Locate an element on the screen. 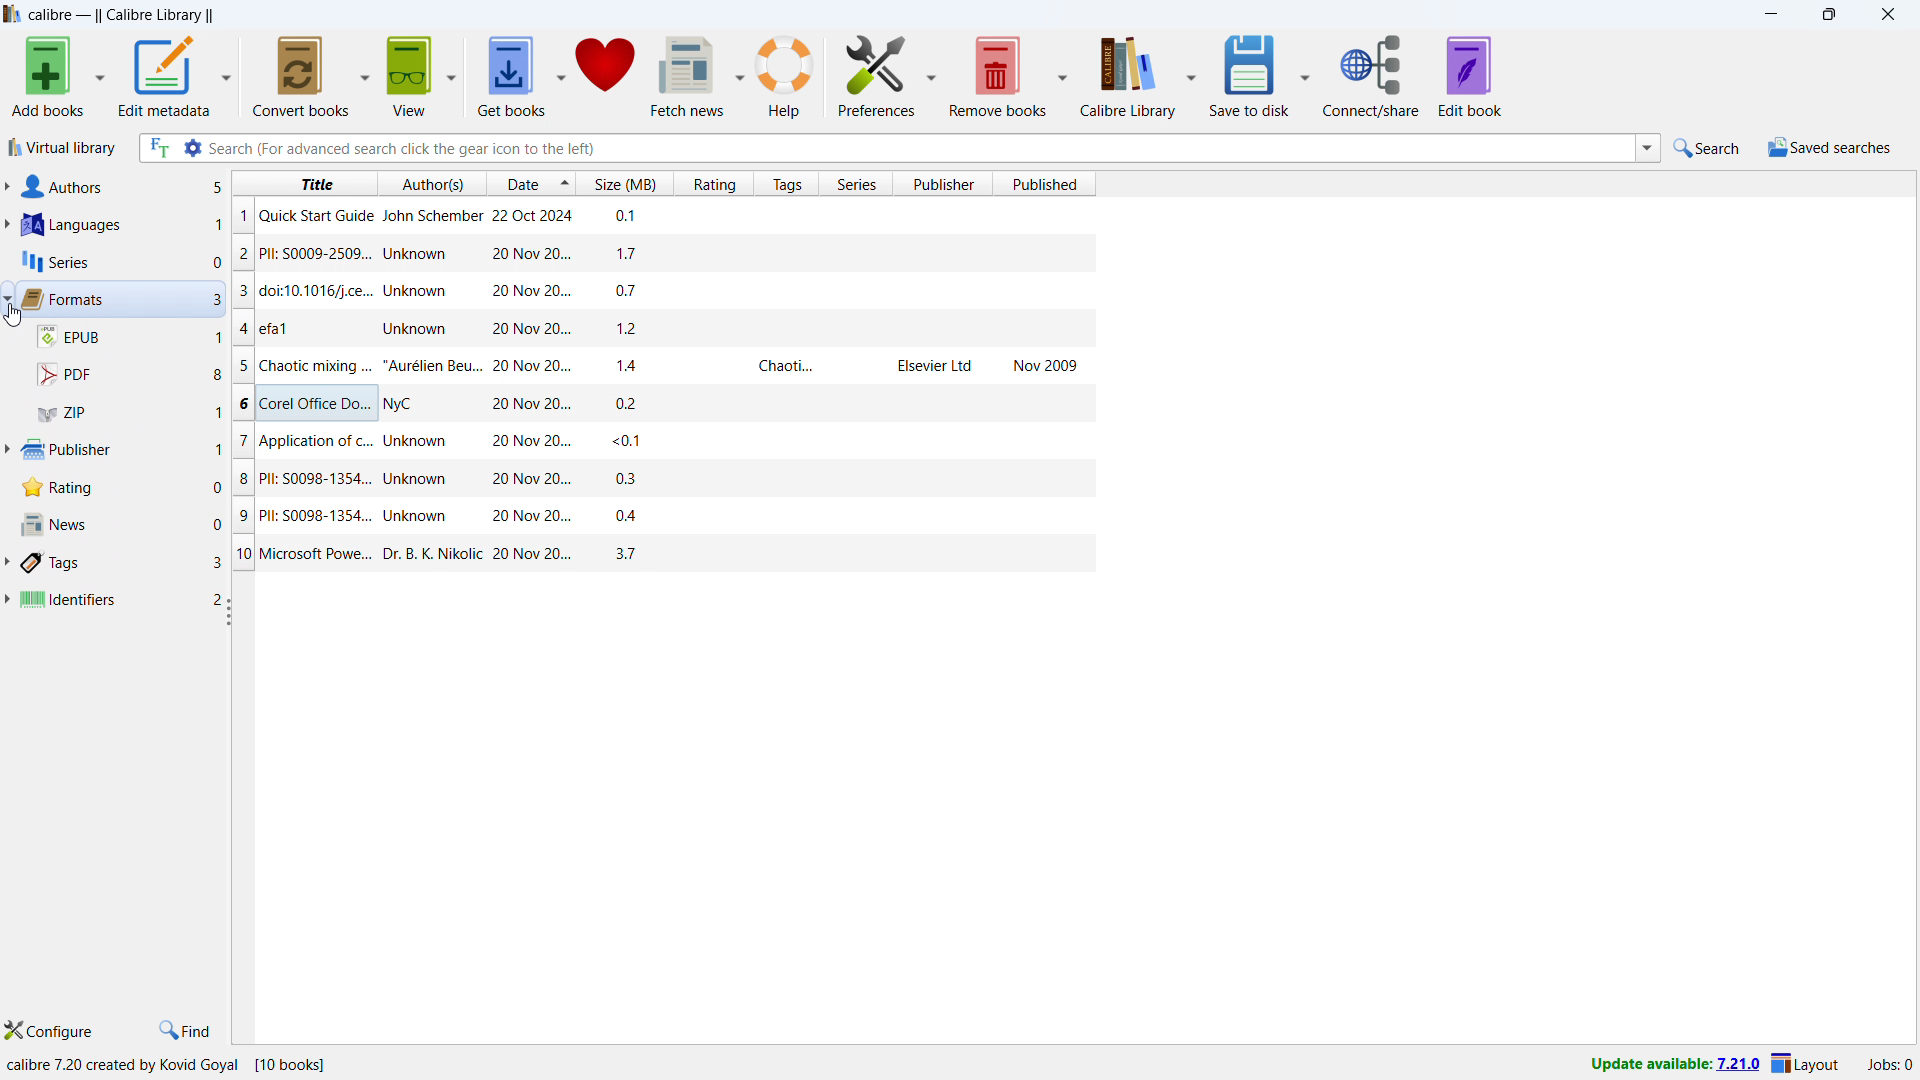 This screenshot has height=1080, width=1920. calibre library is located at coordinates (1128, 76).